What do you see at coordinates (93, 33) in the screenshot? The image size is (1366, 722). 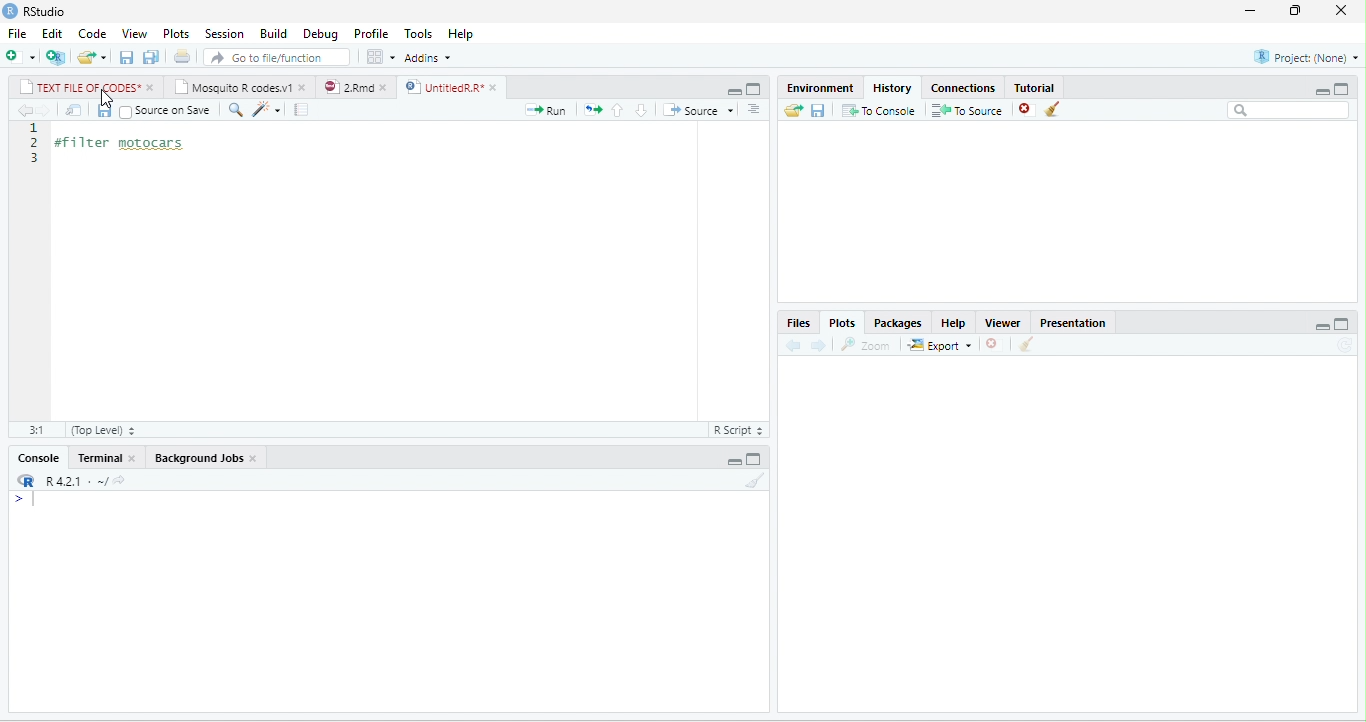 I see `Code` at bounding box center [93, 33].